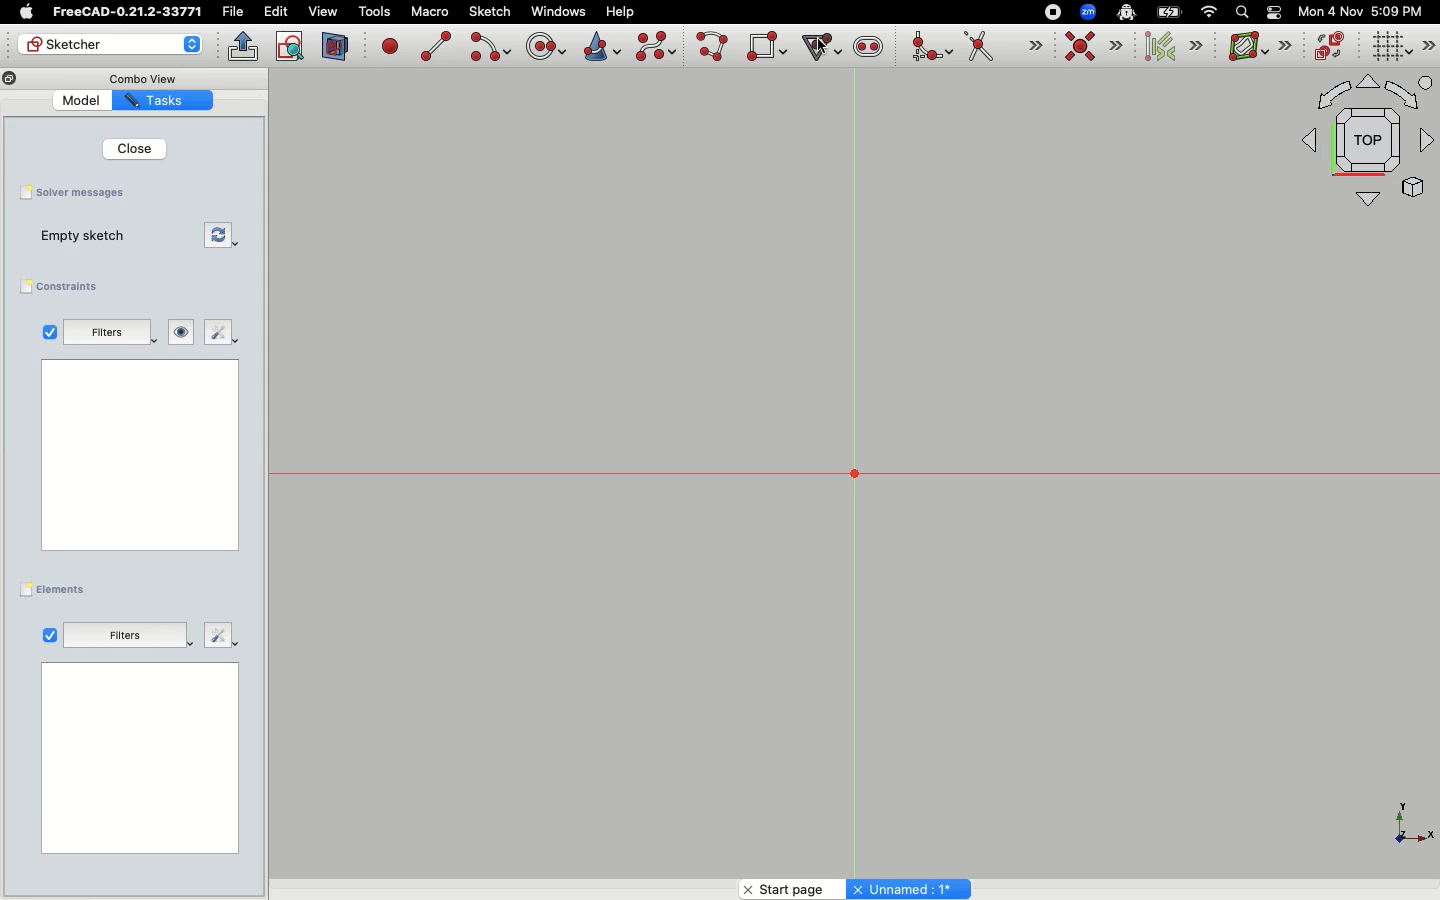  Describe the element at coordinates (50, 334) in the screenshot. I see `Tickbox` at that location.